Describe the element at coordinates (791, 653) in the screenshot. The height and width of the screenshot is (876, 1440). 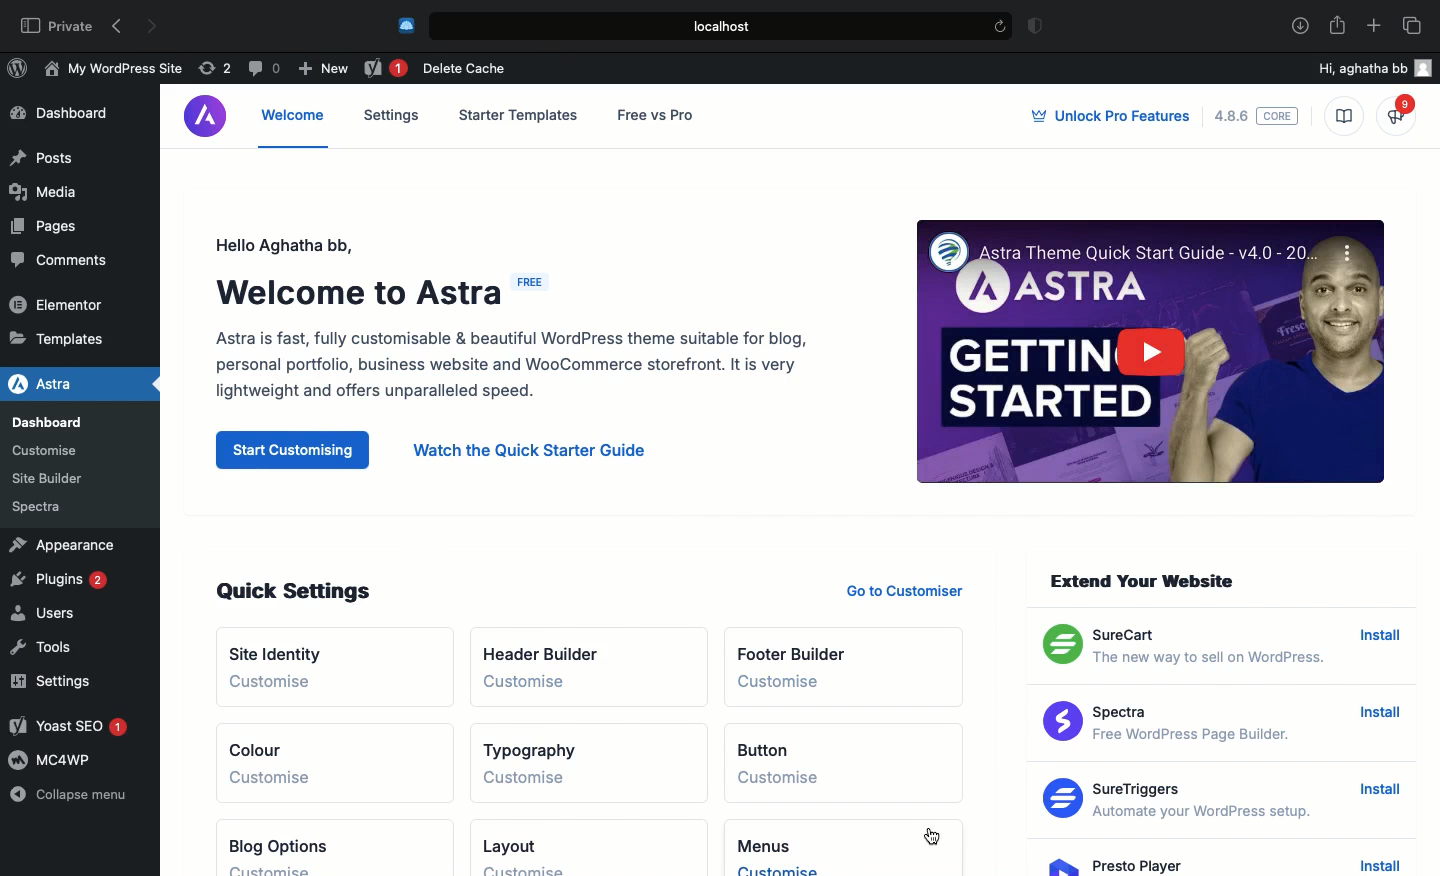
I see `Footer builder` at that location.